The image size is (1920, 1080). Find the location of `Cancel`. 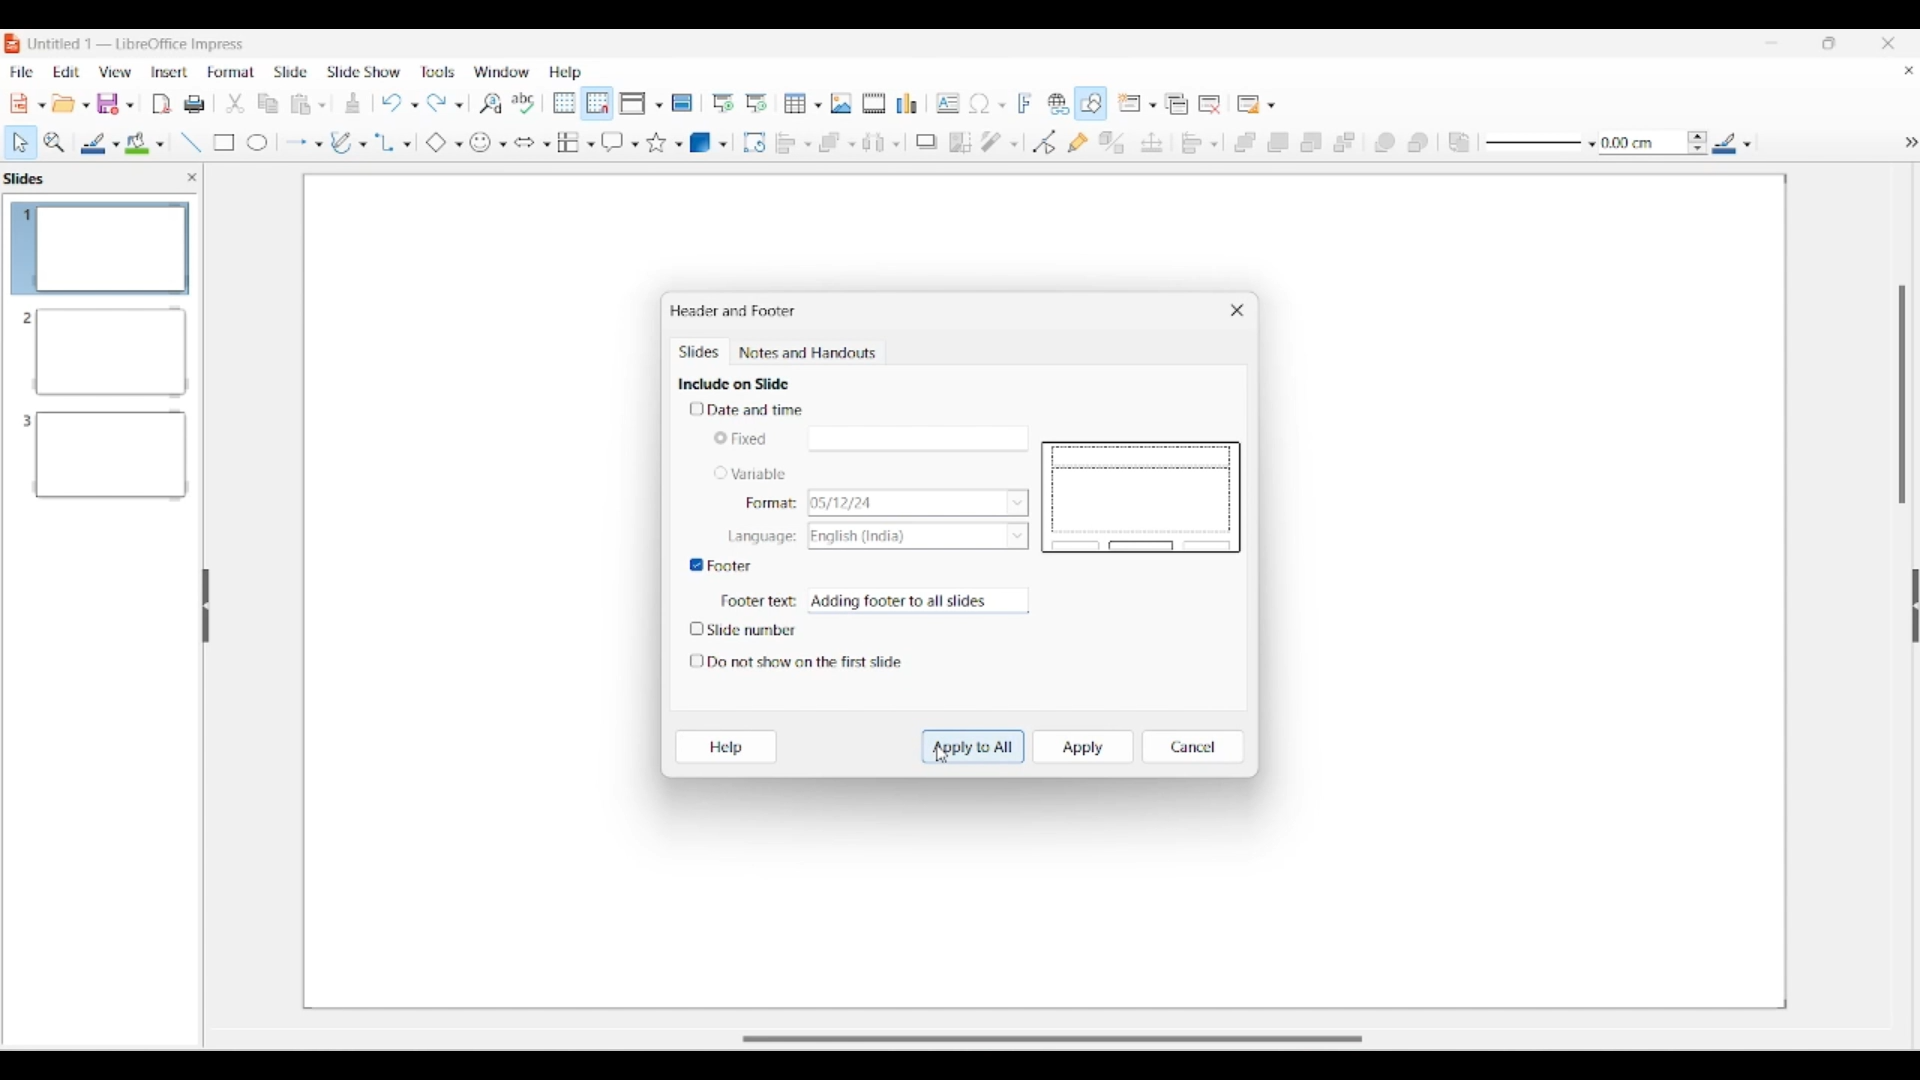

Cancel is located at coordinates (1192, 747).